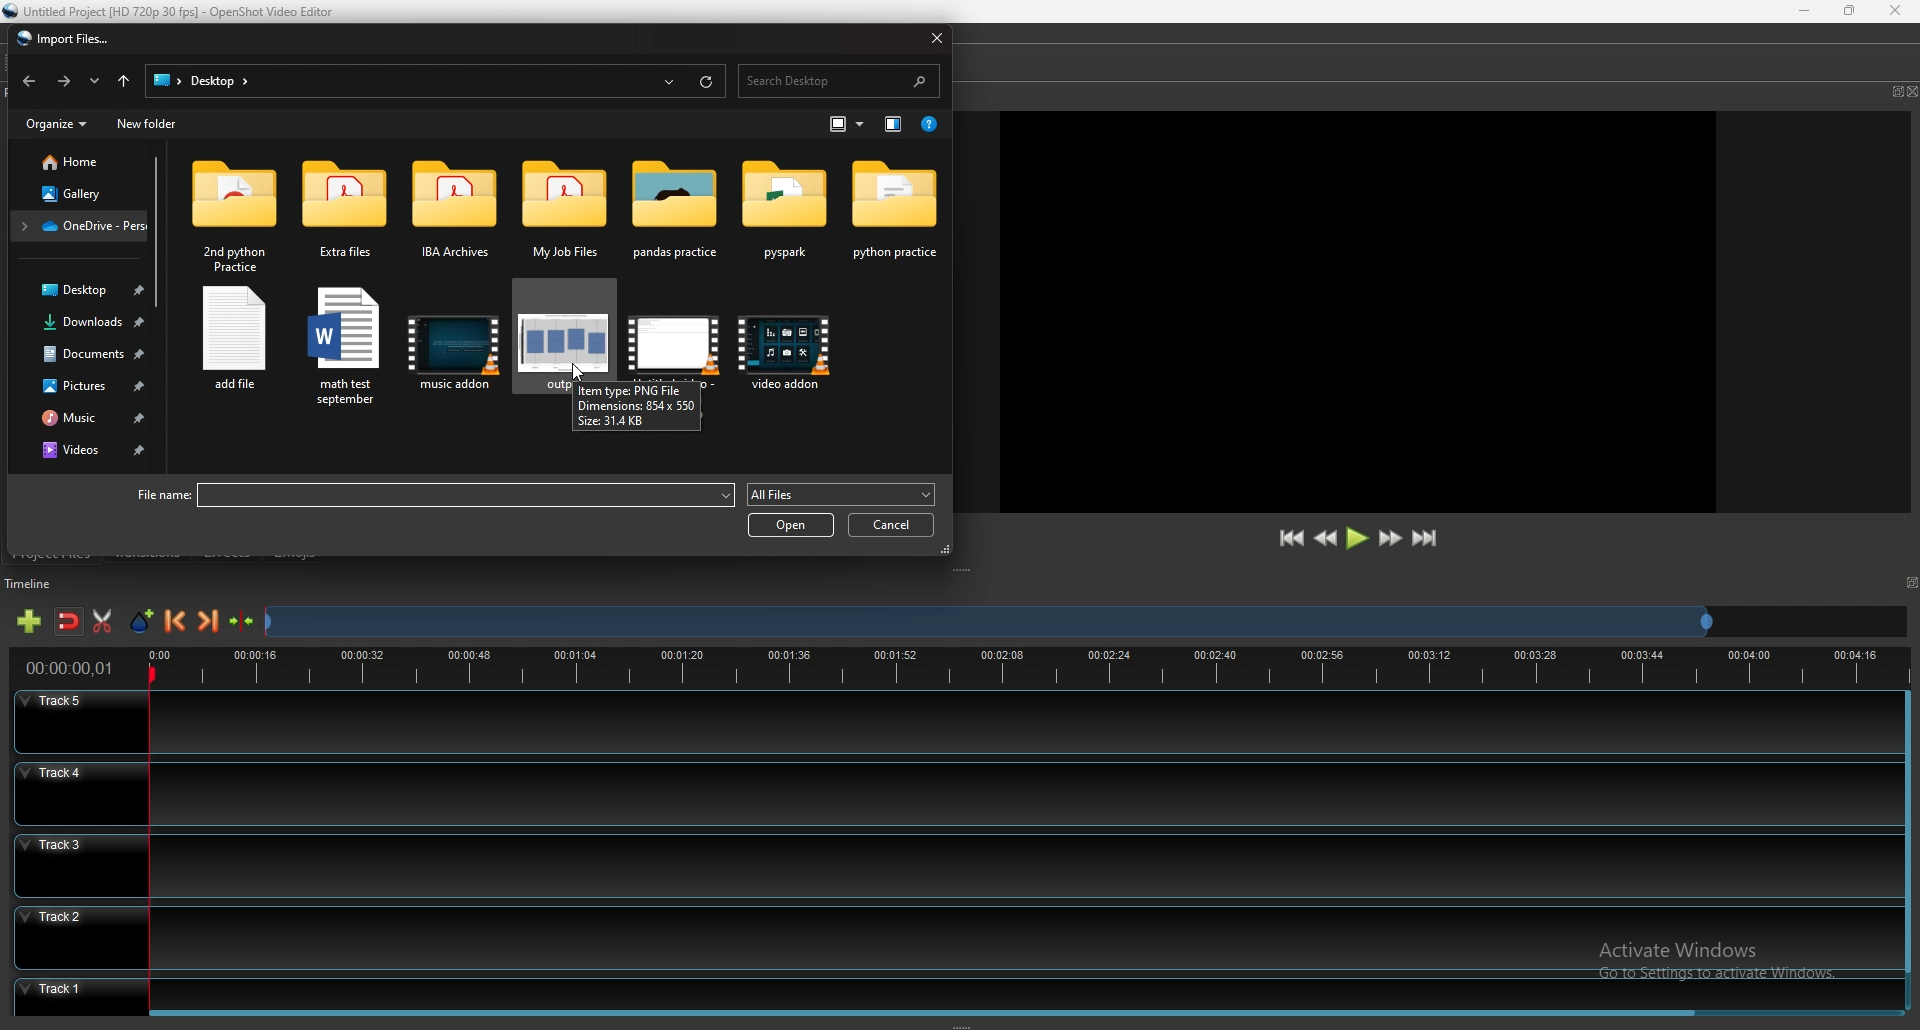 Image resolution: width=1920 pixels, height=1030 pixels. What do you see at coordinates (948, 991) in the screenshot?
I see `track 1` at bounding box center [948, 991].